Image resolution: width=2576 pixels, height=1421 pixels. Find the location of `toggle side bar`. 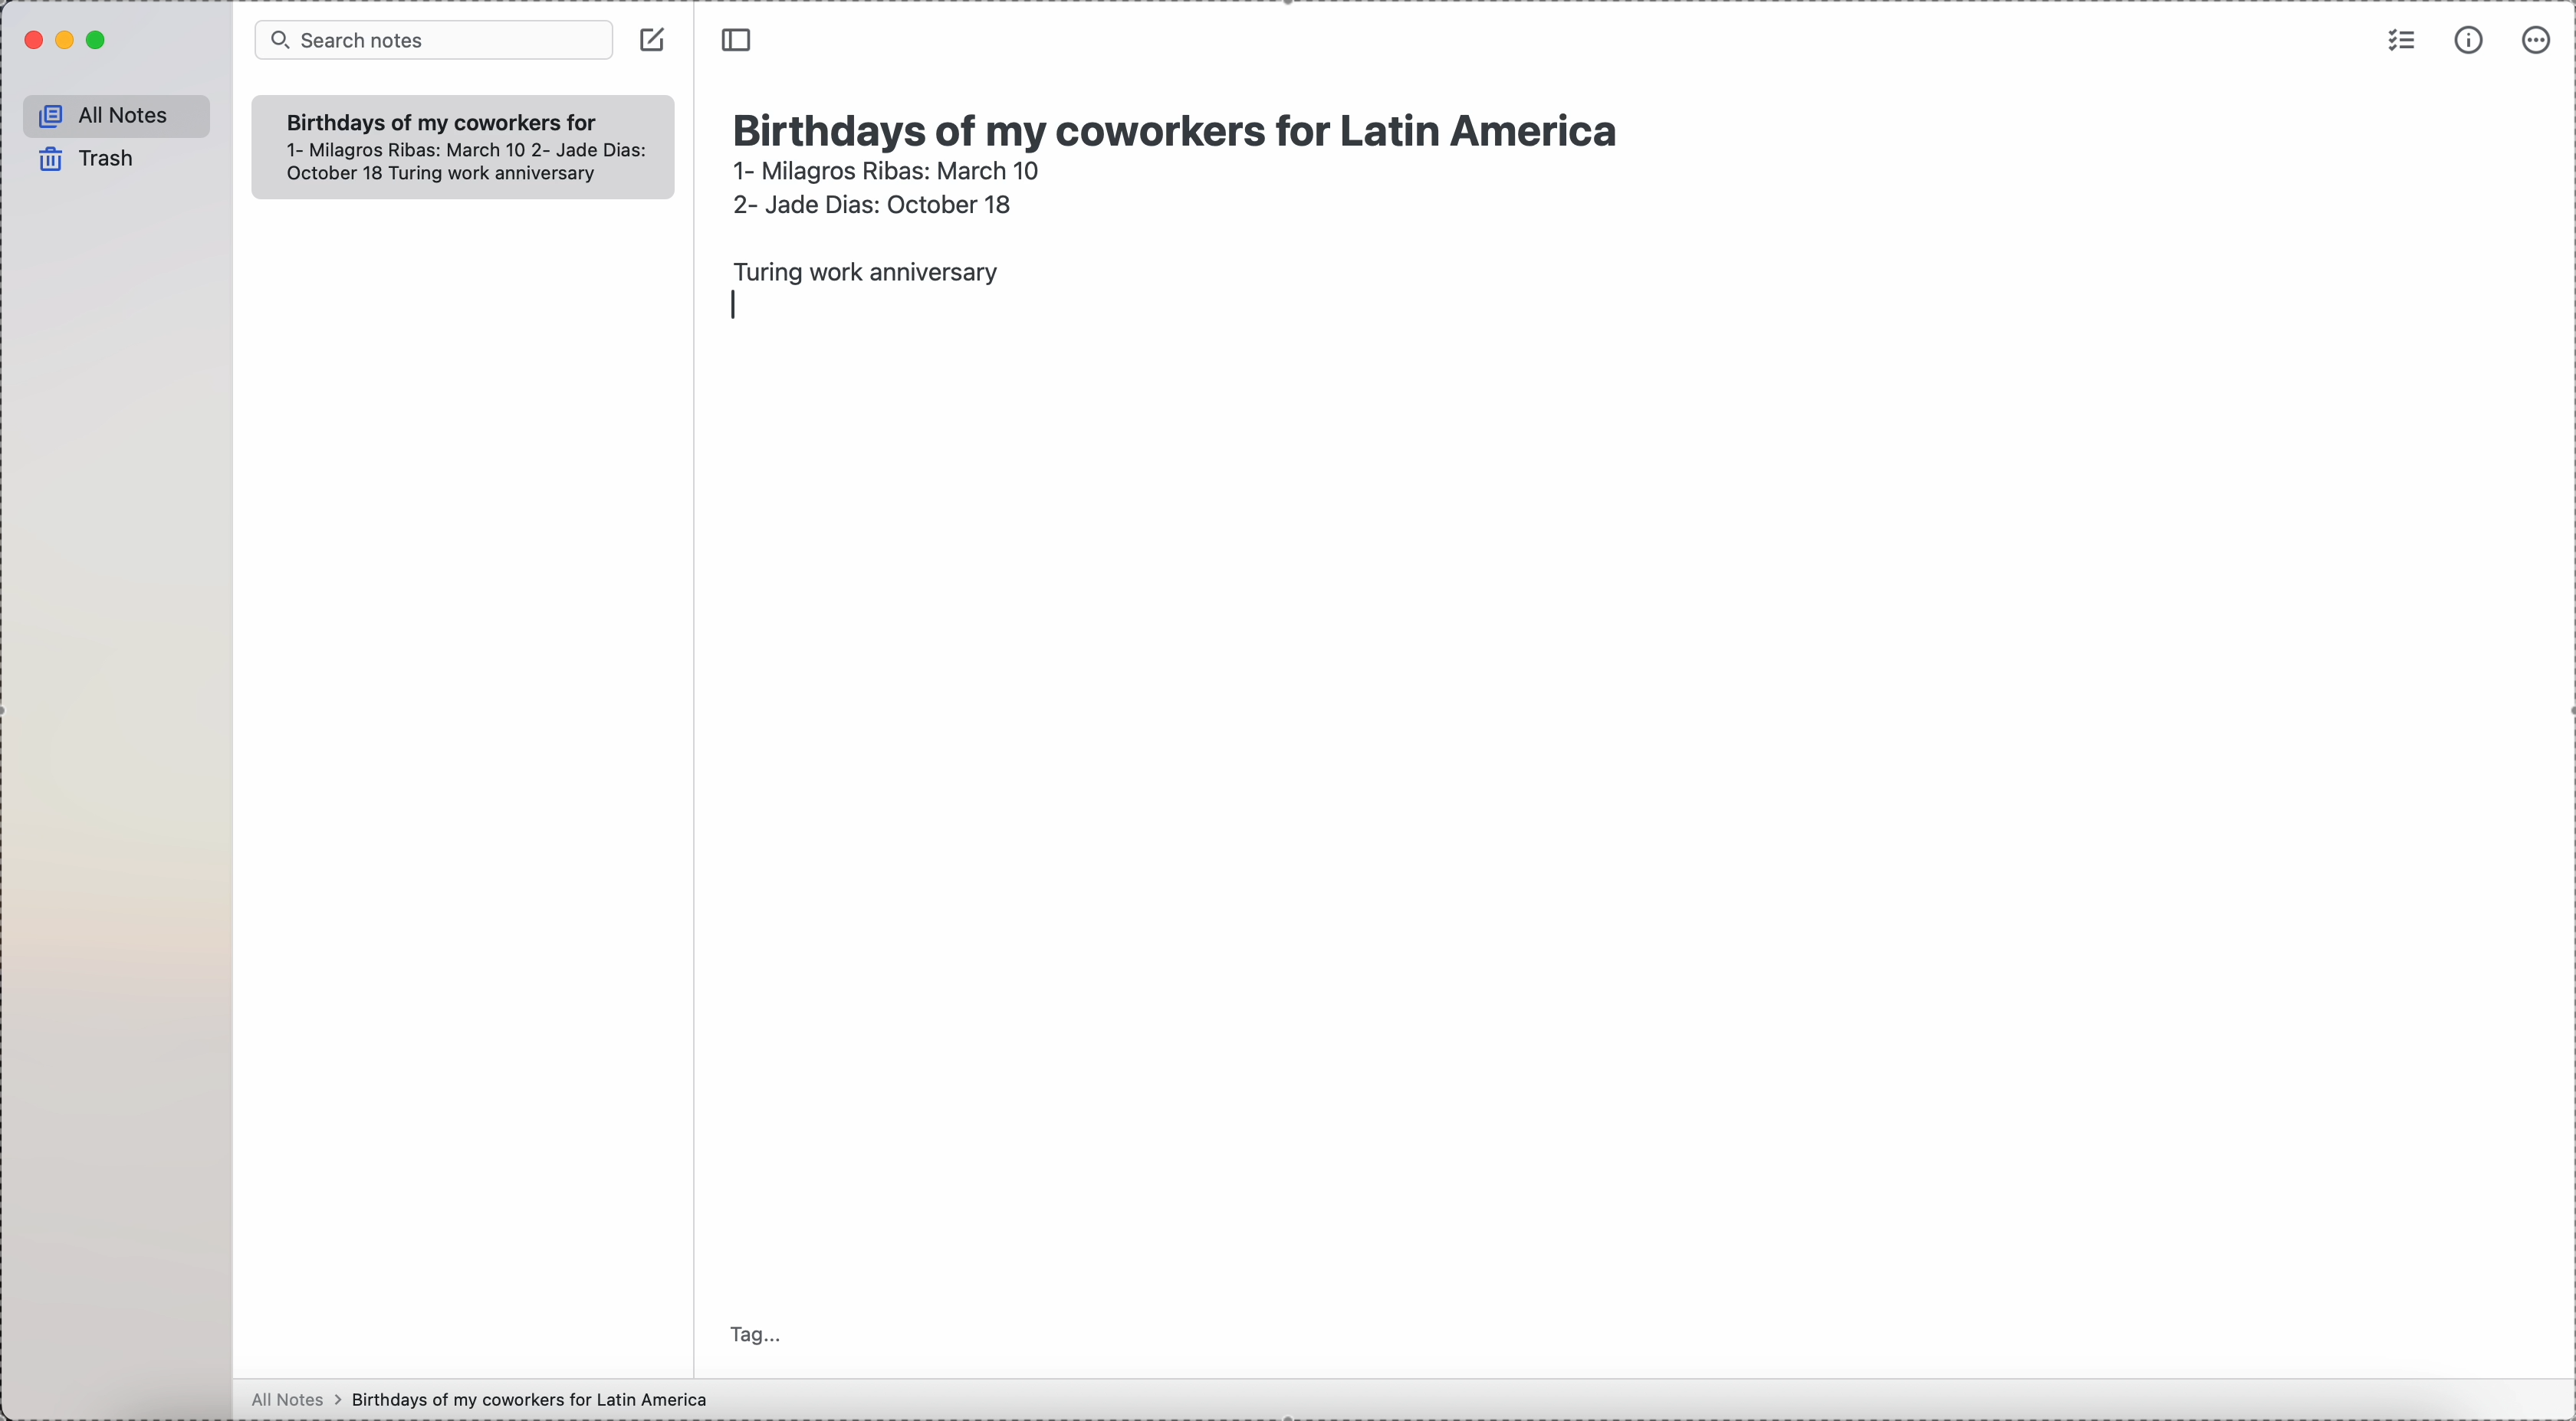

toggle side bar is located at coordinates (739, 41).